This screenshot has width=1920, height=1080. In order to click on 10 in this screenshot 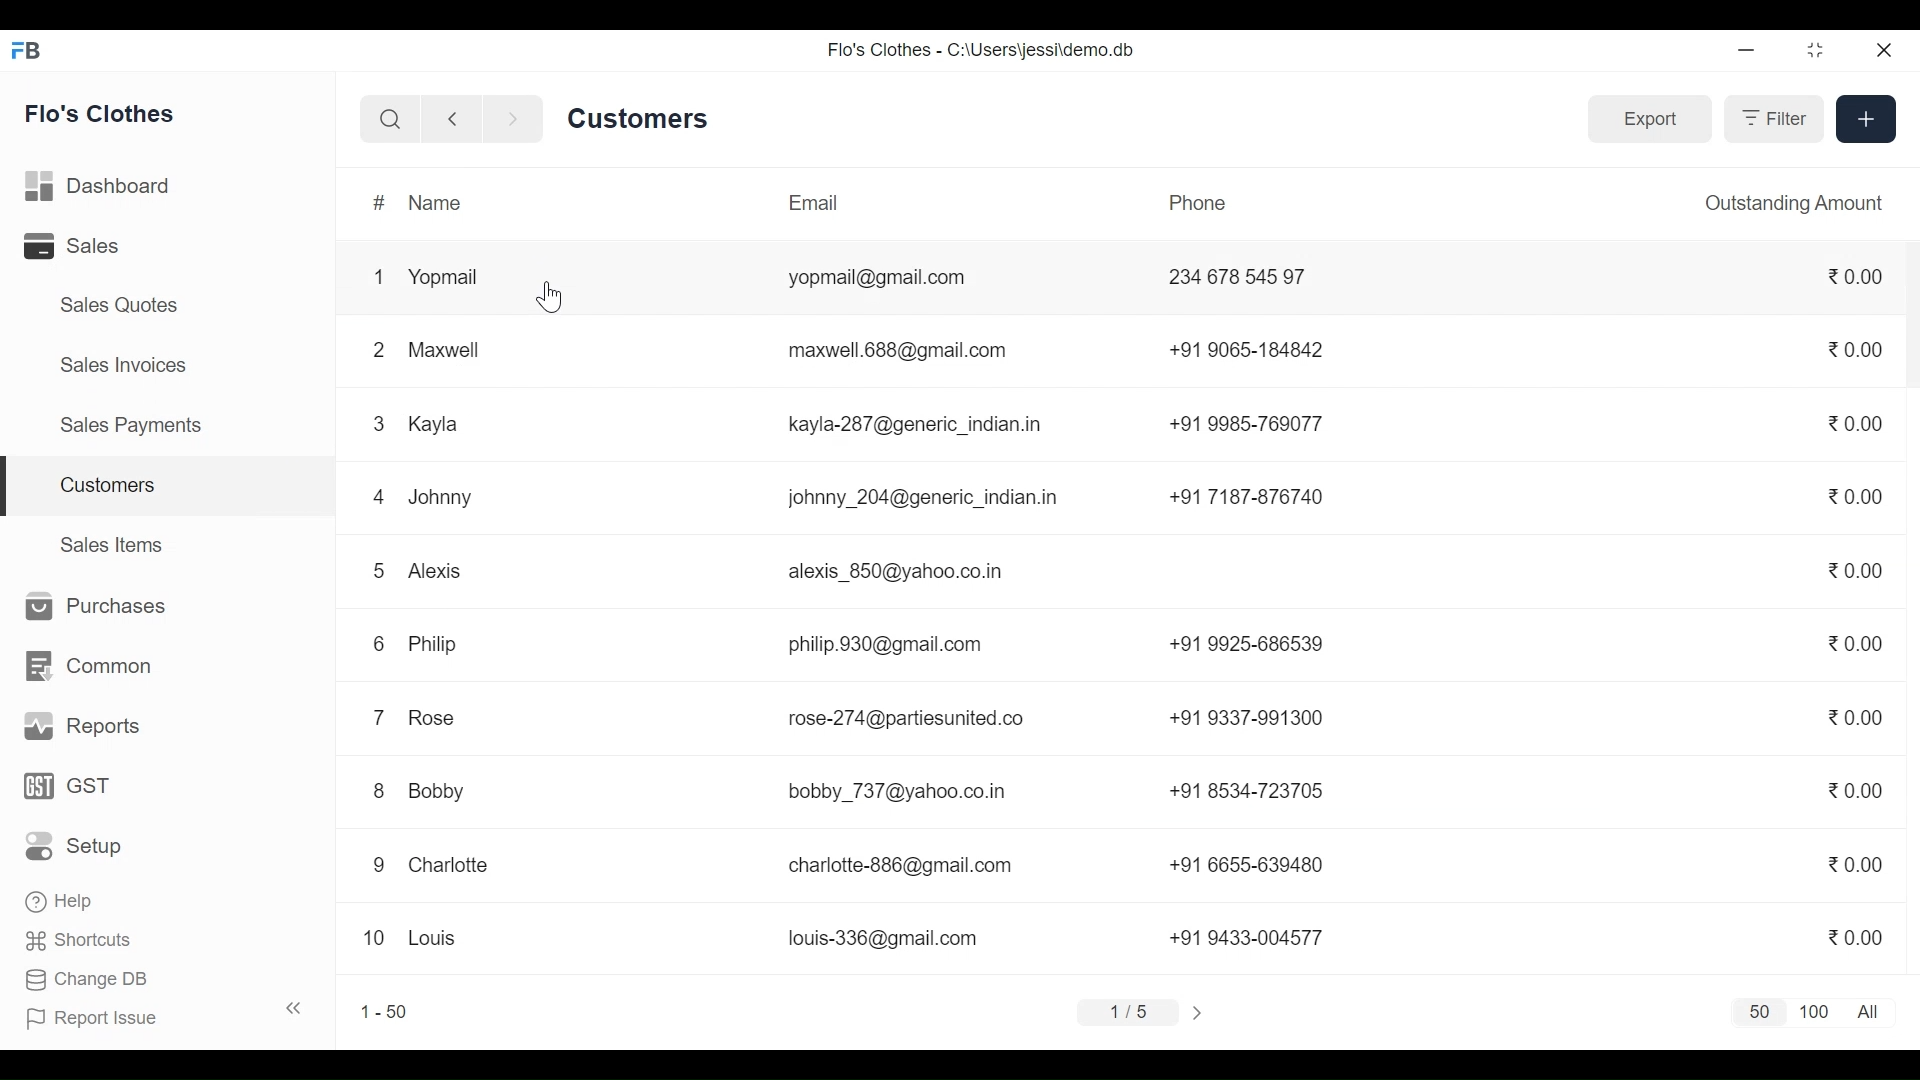, I will do `click(373, 936)`.